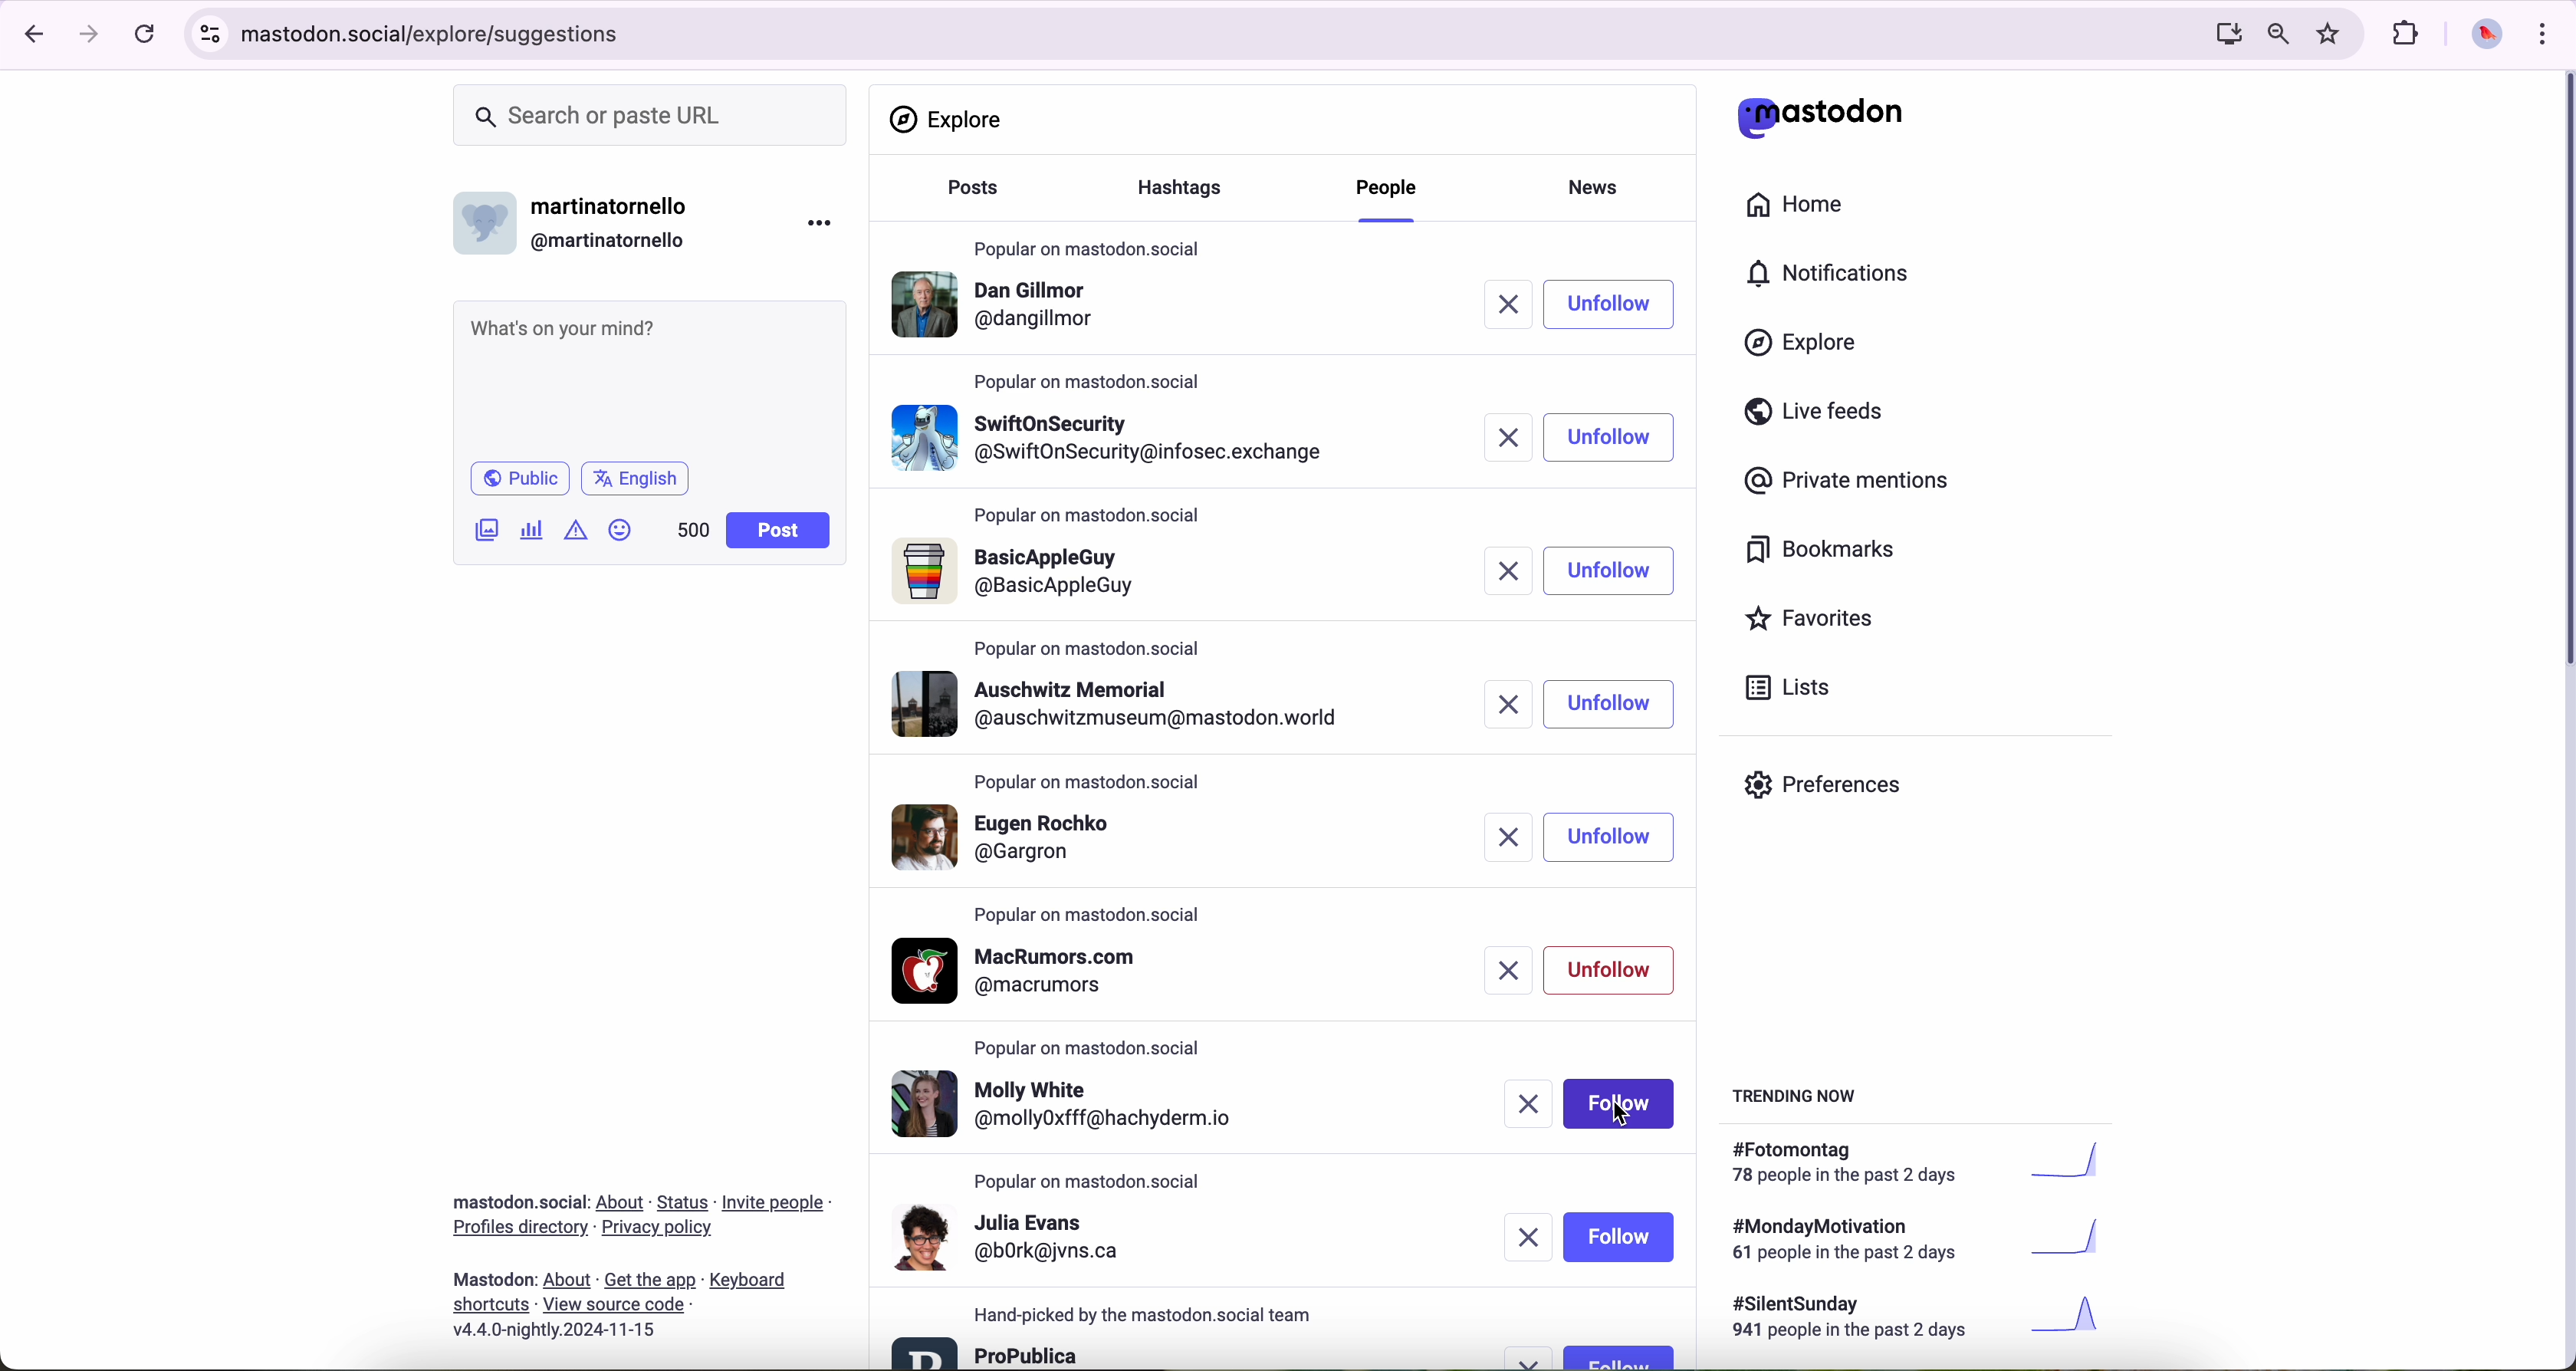 Image resolution: width=2576 pixels, height=1371 pixels. What do you see at coordinates (211, 34) in the screenshot?
I see `controls` at bounding box center [211, 34].